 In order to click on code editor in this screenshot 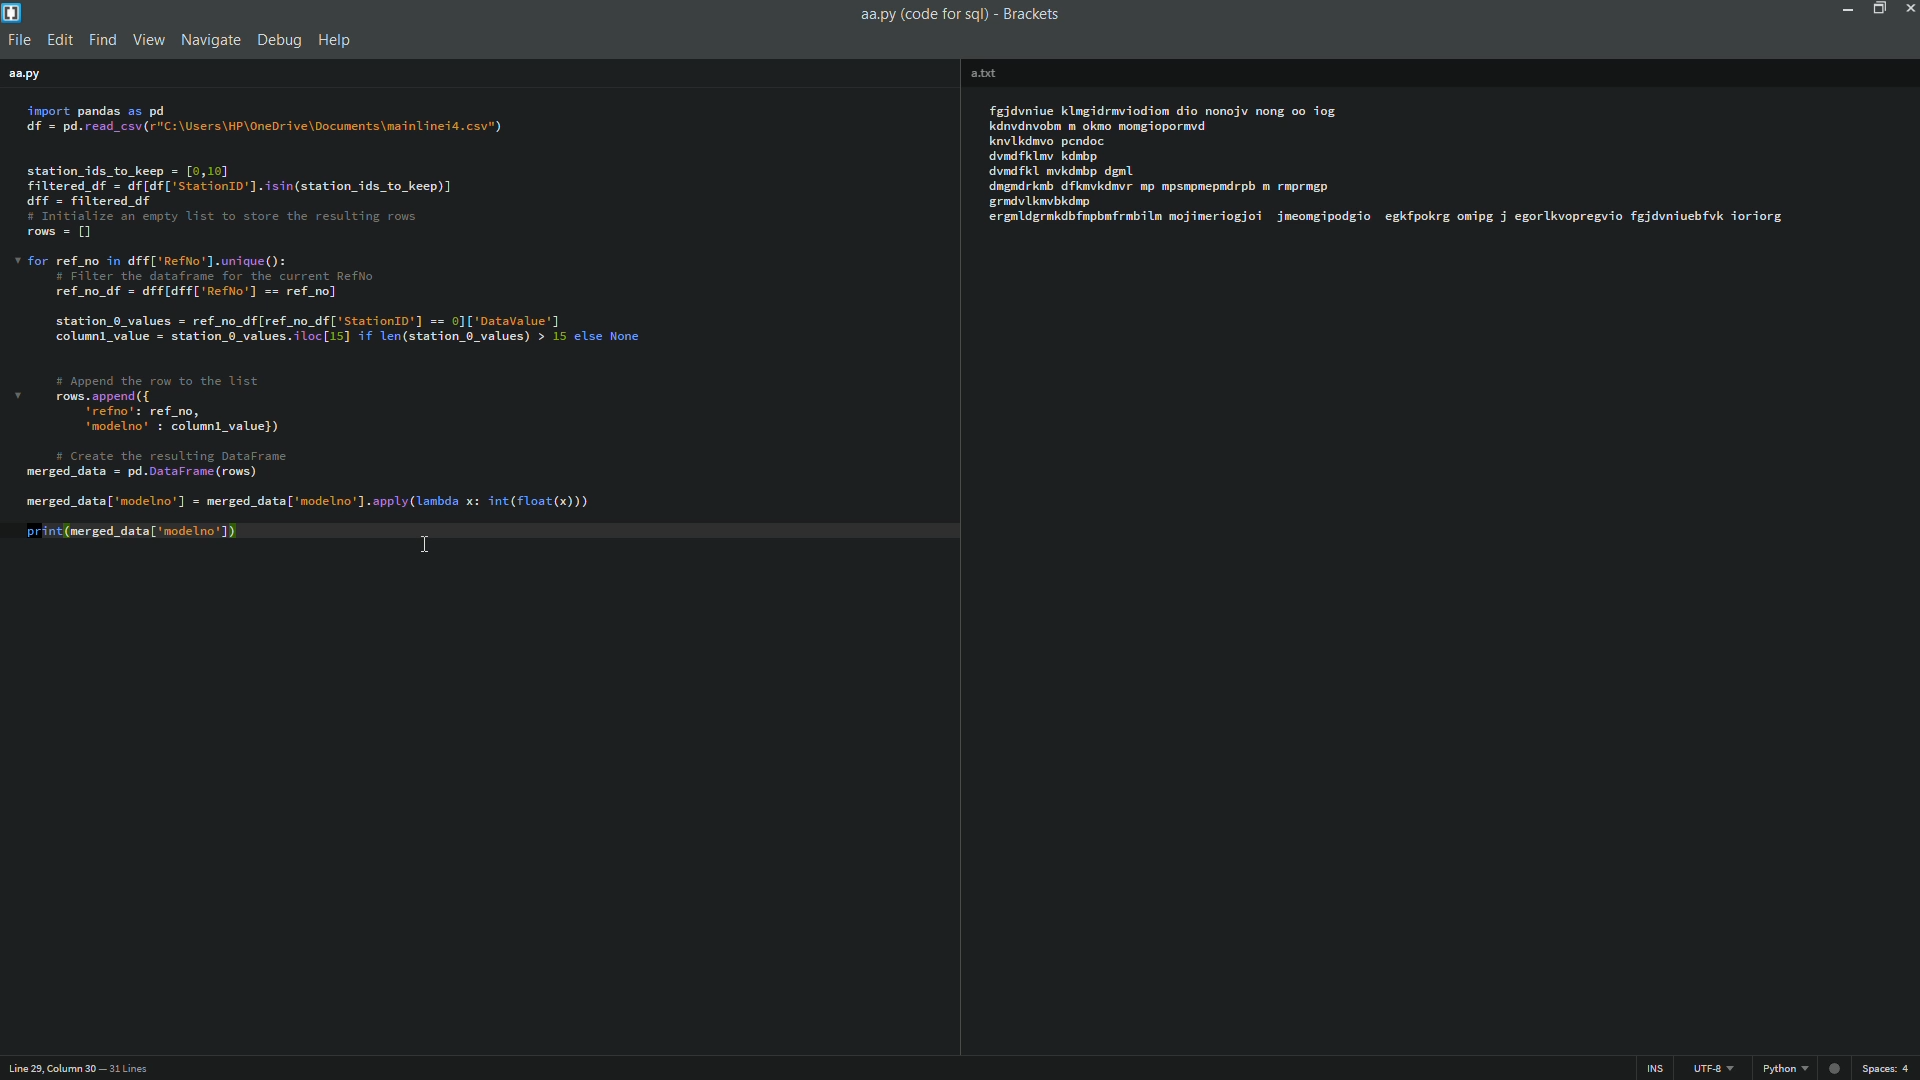, I will do `click(348, 339)`.